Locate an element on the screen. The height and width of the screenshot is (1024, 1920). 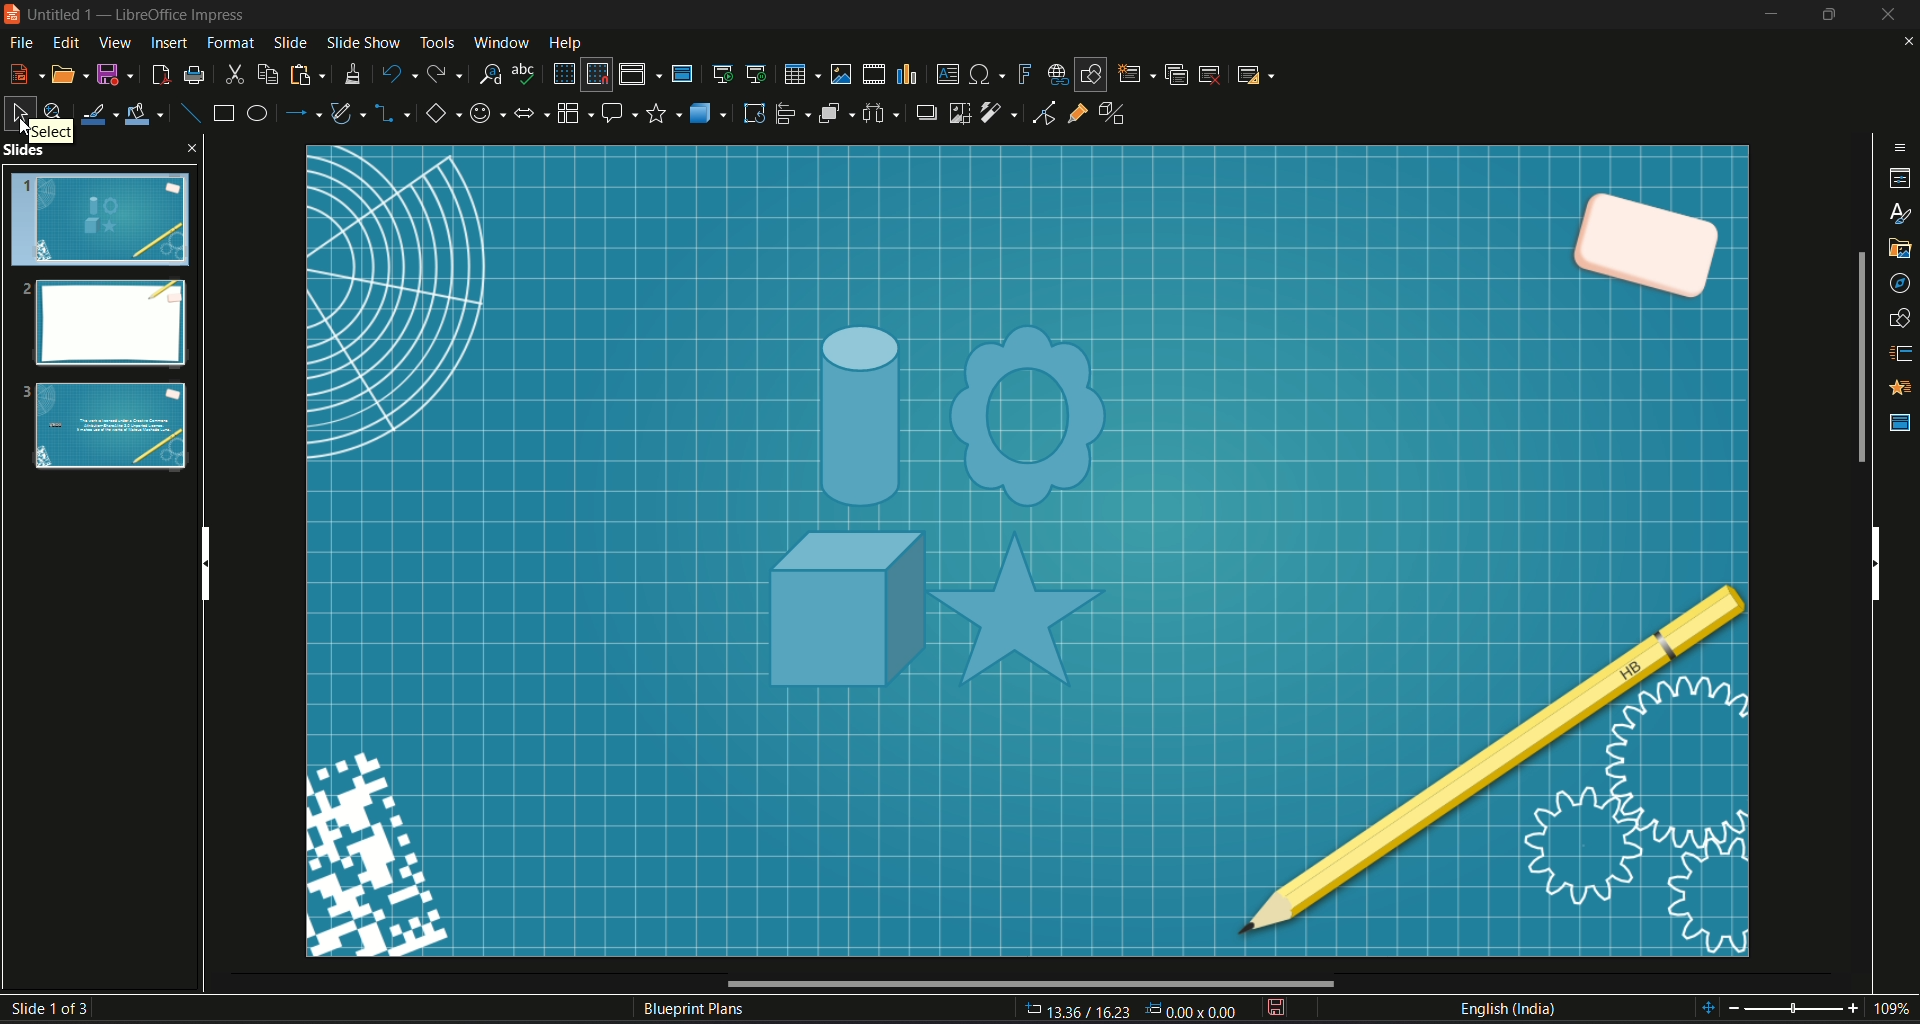
snap to grid is located at coordinates (596, 75).